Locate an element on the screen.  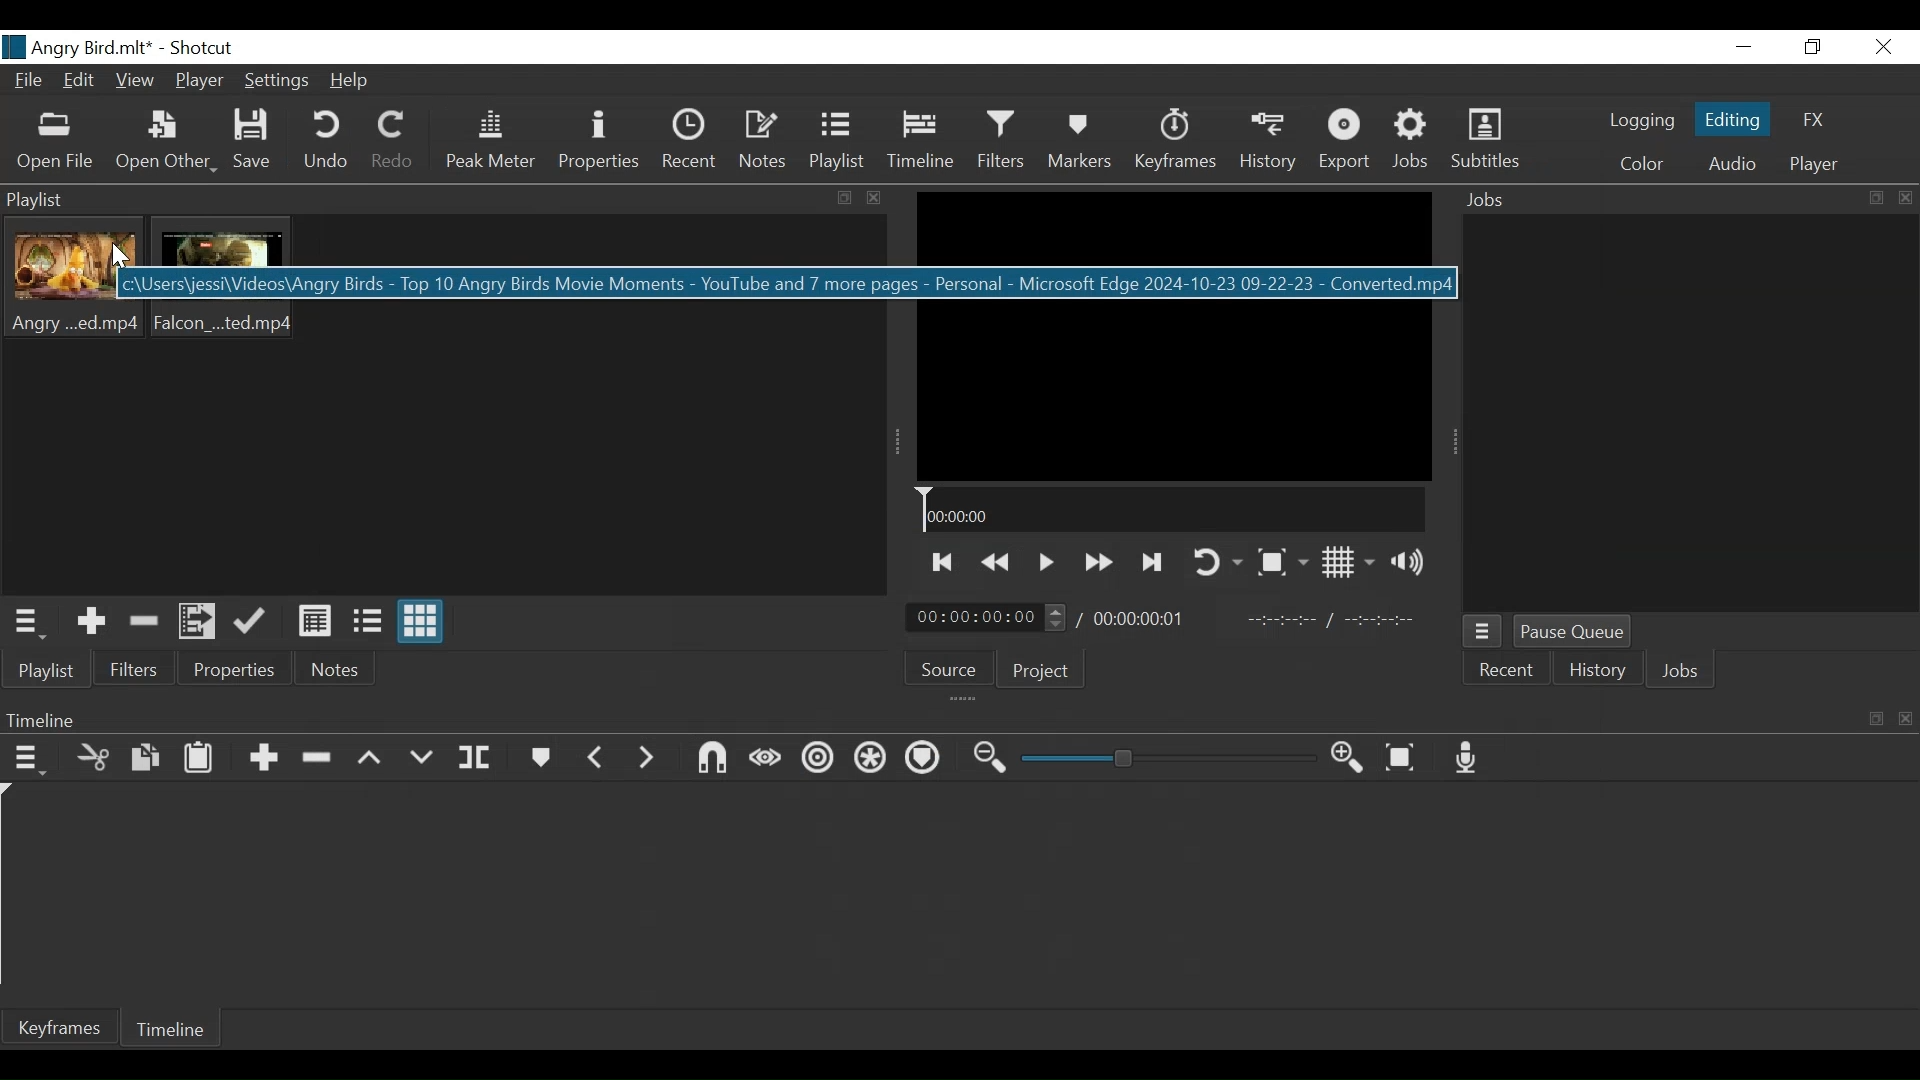
Subtitles is located at coordinates (1489, 141).